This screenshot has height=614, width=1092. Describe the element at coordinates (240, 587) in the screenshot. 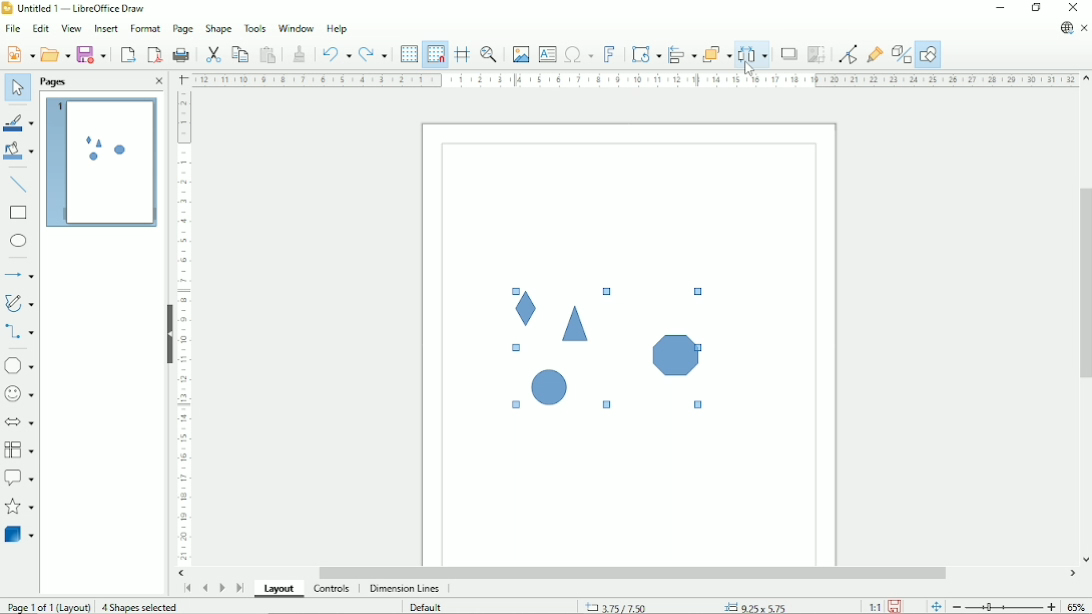

I see `Scroll to last page` at that location.